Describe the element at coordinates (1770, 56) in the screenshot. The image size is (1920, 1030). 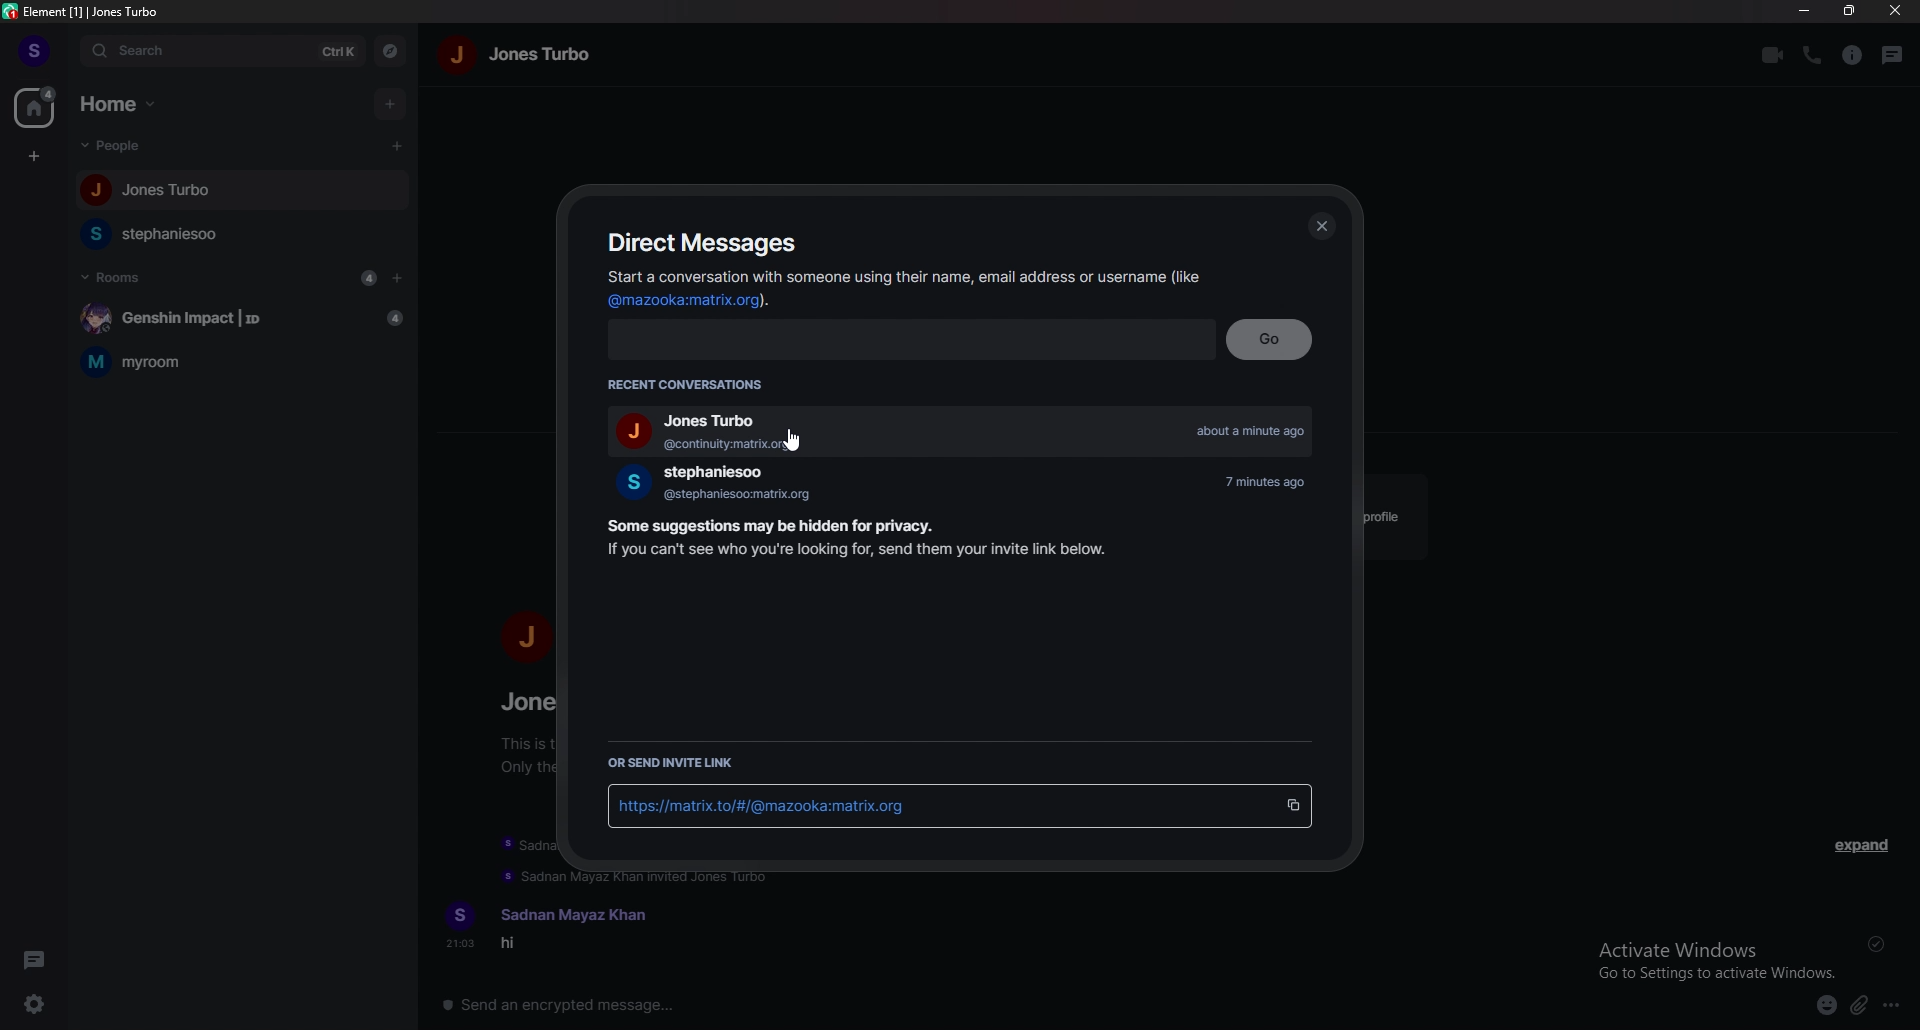
I see `video call` at that location.